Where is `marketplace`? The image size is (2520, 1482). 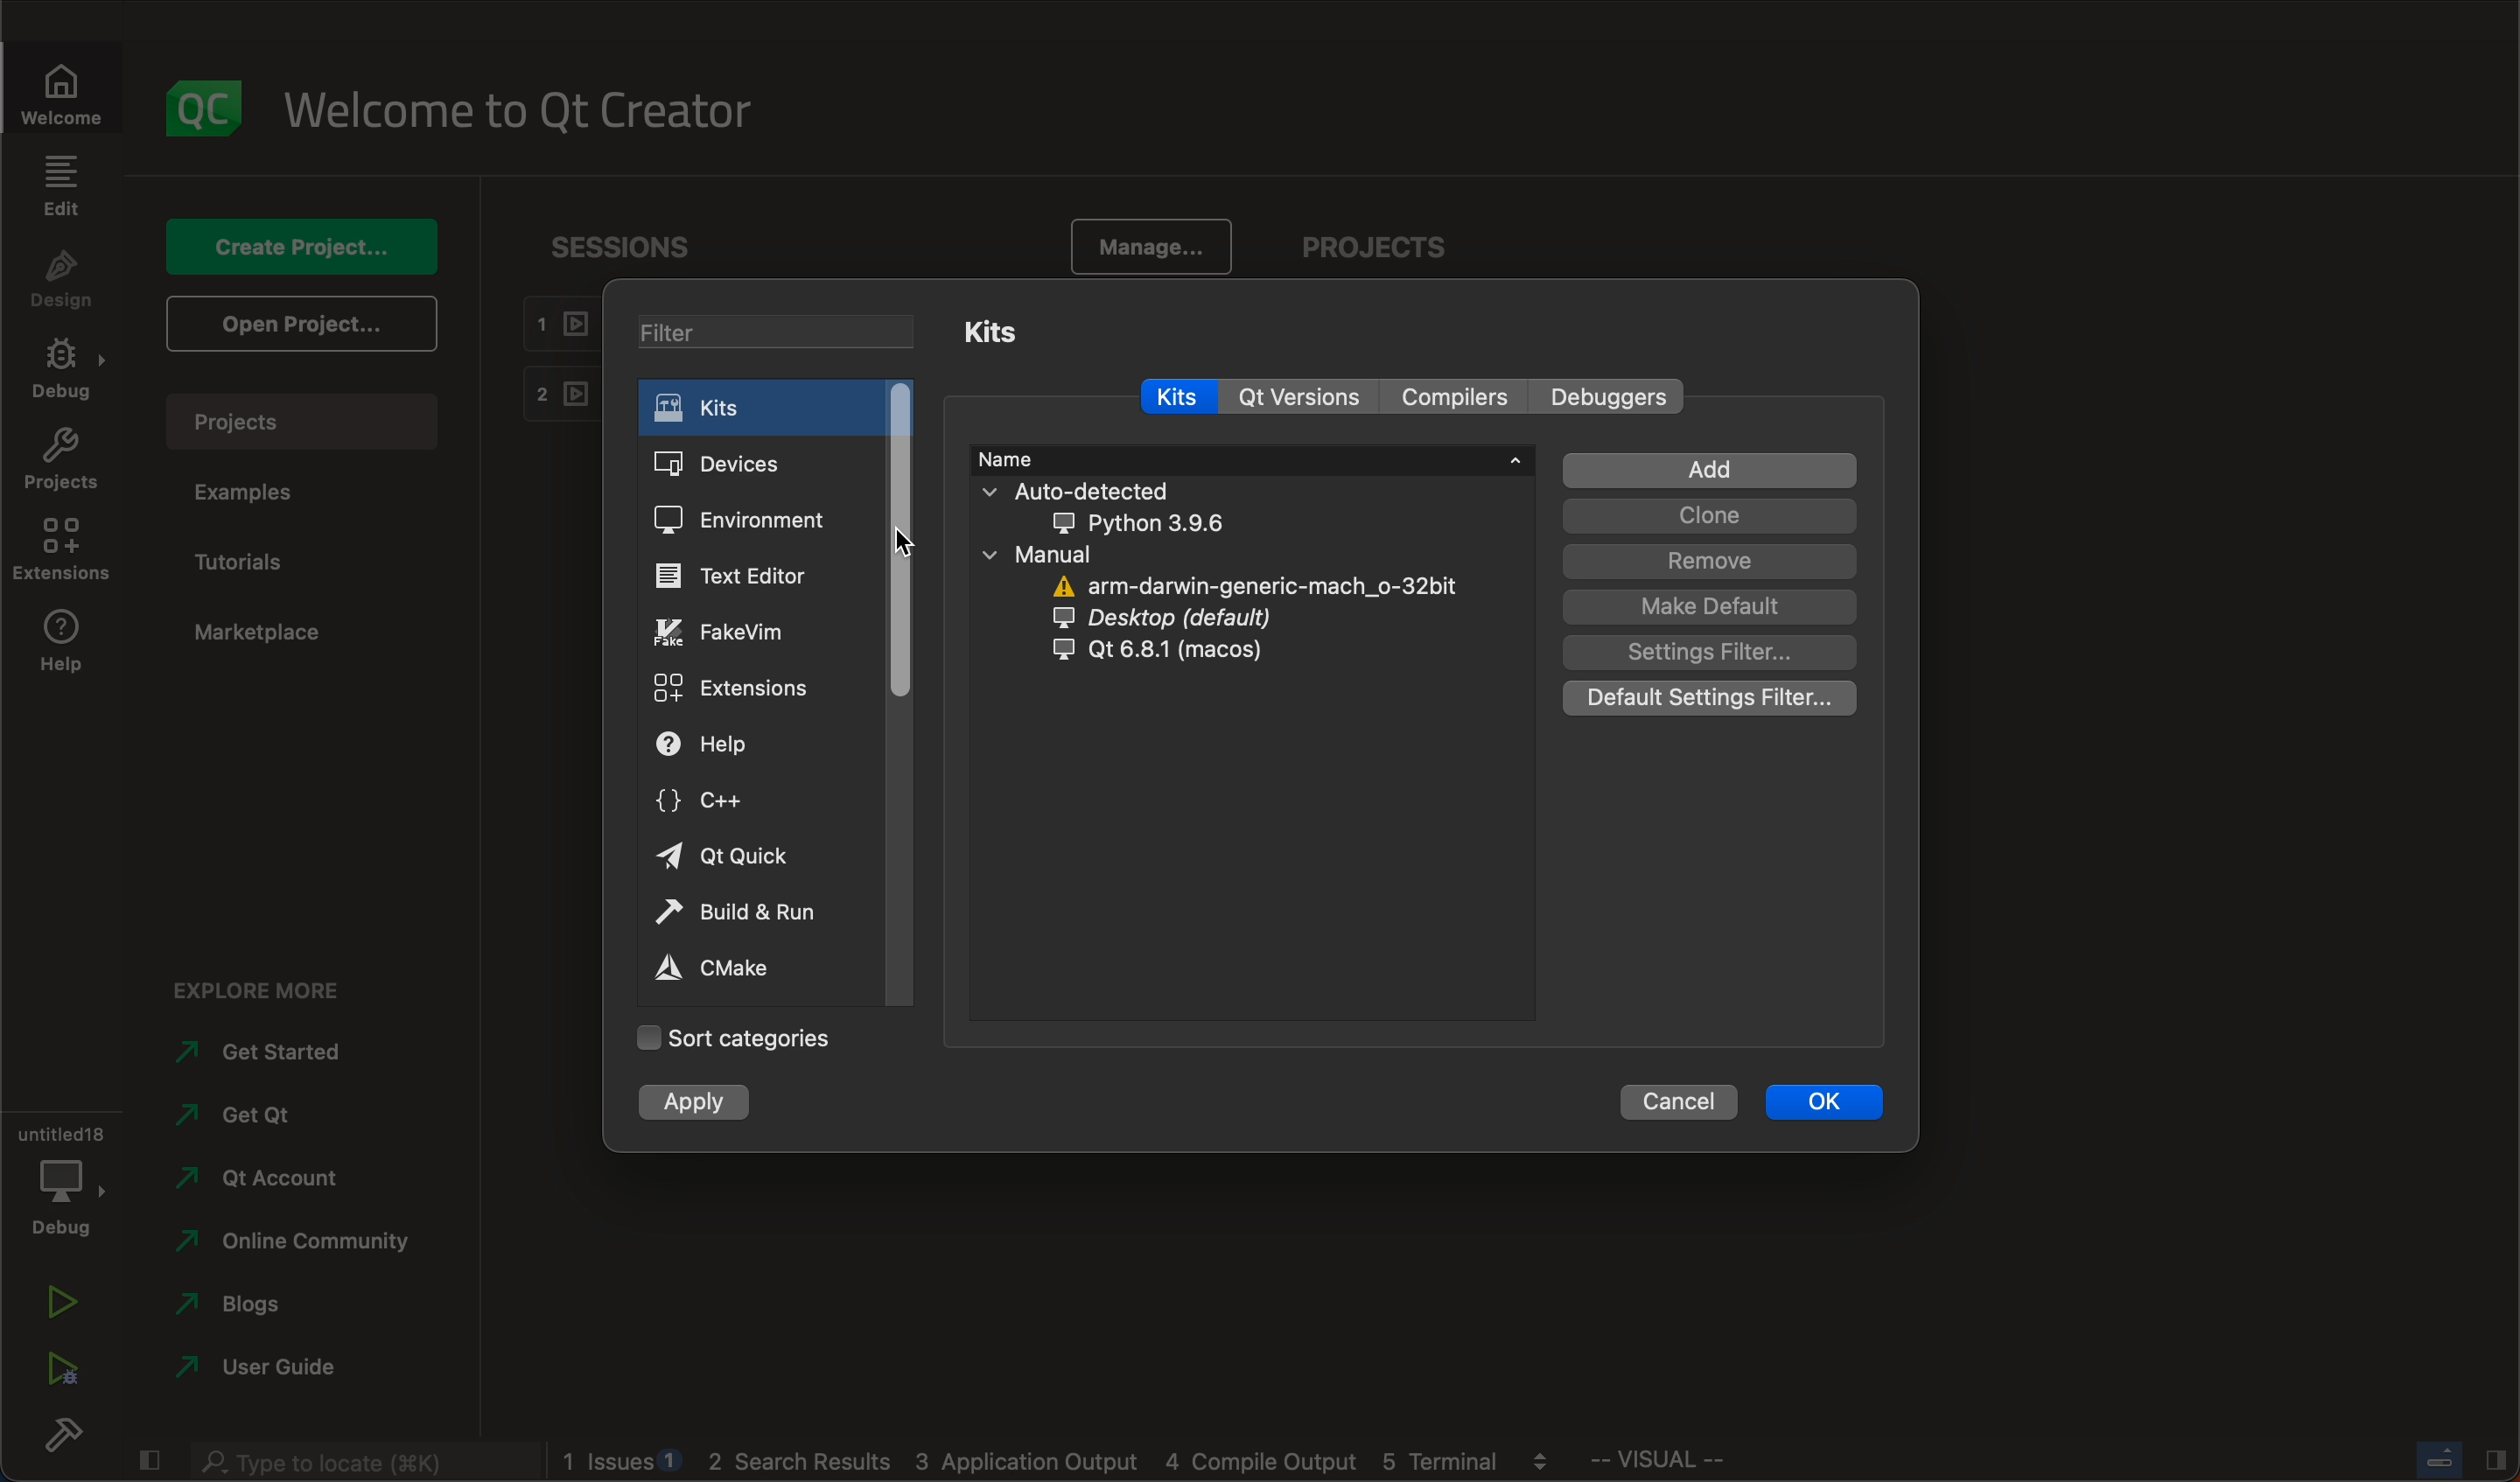
marketplace is located at coordinates (268, 636).